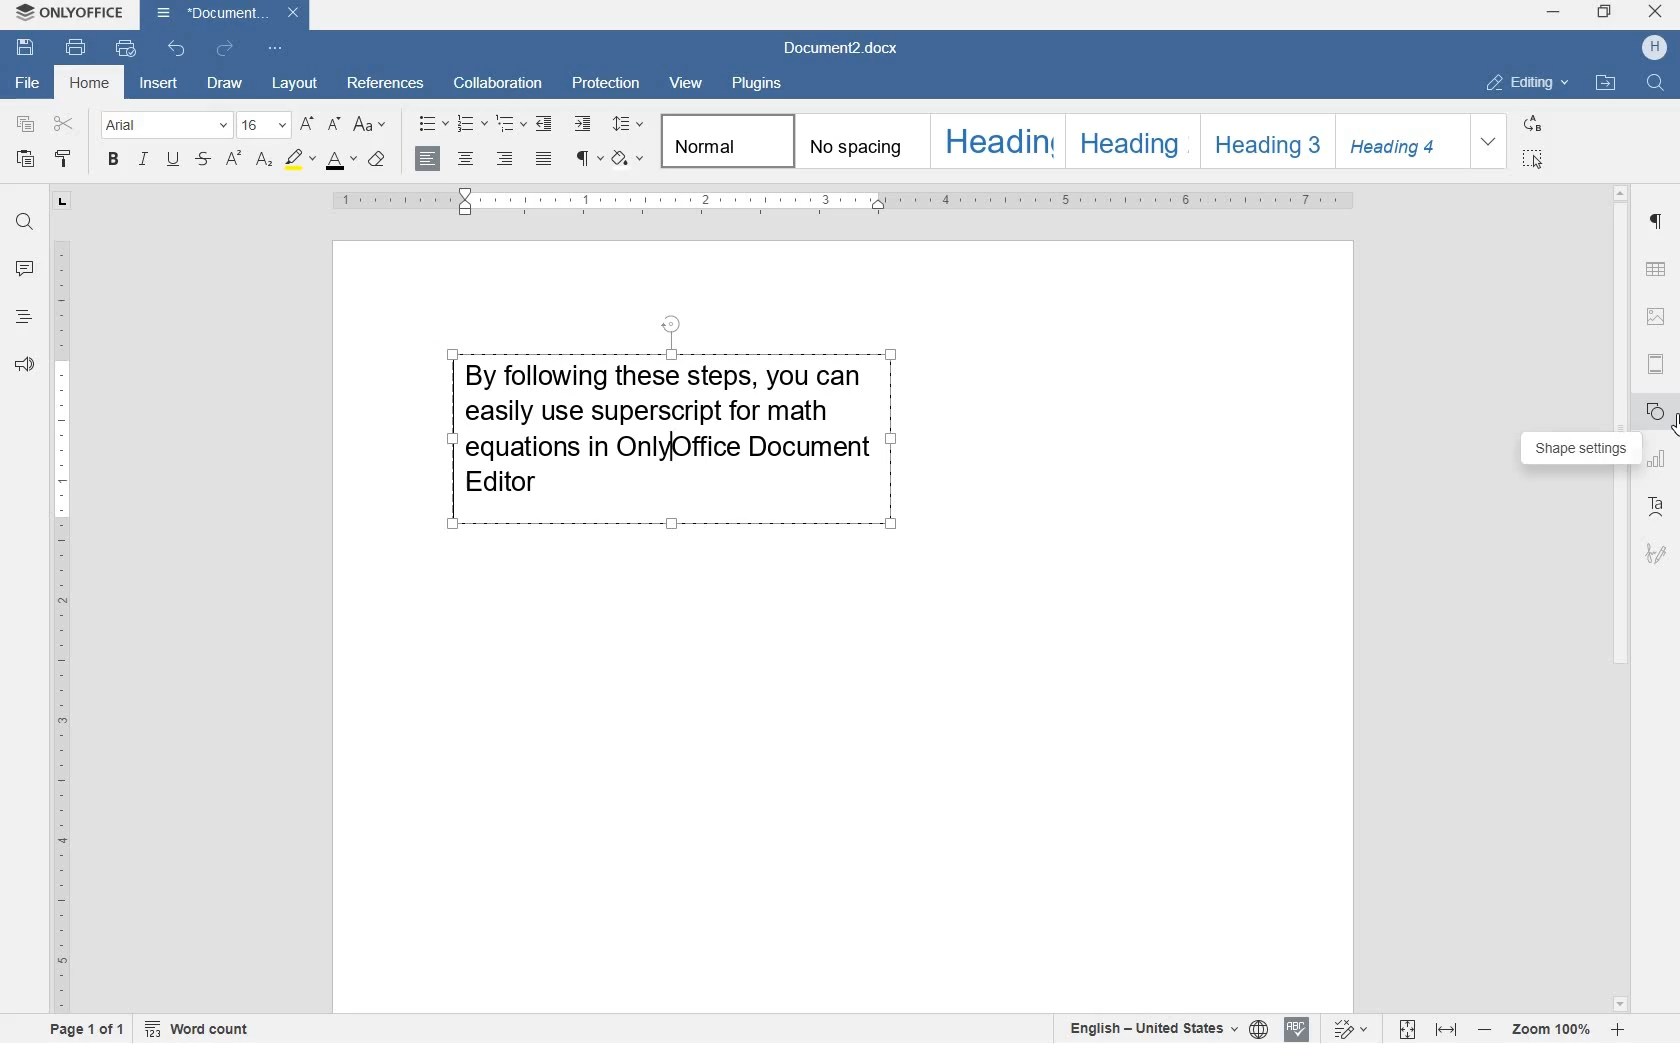  What do you see at coordinates (1532, 159) in the screenshot?
I see `SELECT ALL` at bounding box center [1532, 159].